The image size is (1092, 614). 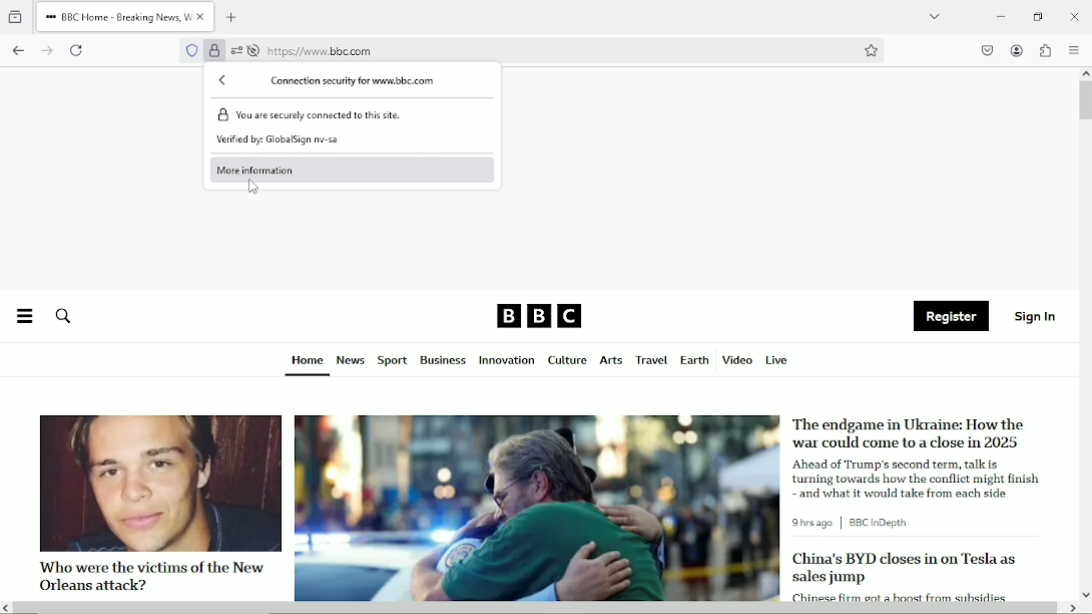 What do you see at coordinates (1044, 50) in the screenshot?
I see `Extensions` at bounding box center [1044, 50].